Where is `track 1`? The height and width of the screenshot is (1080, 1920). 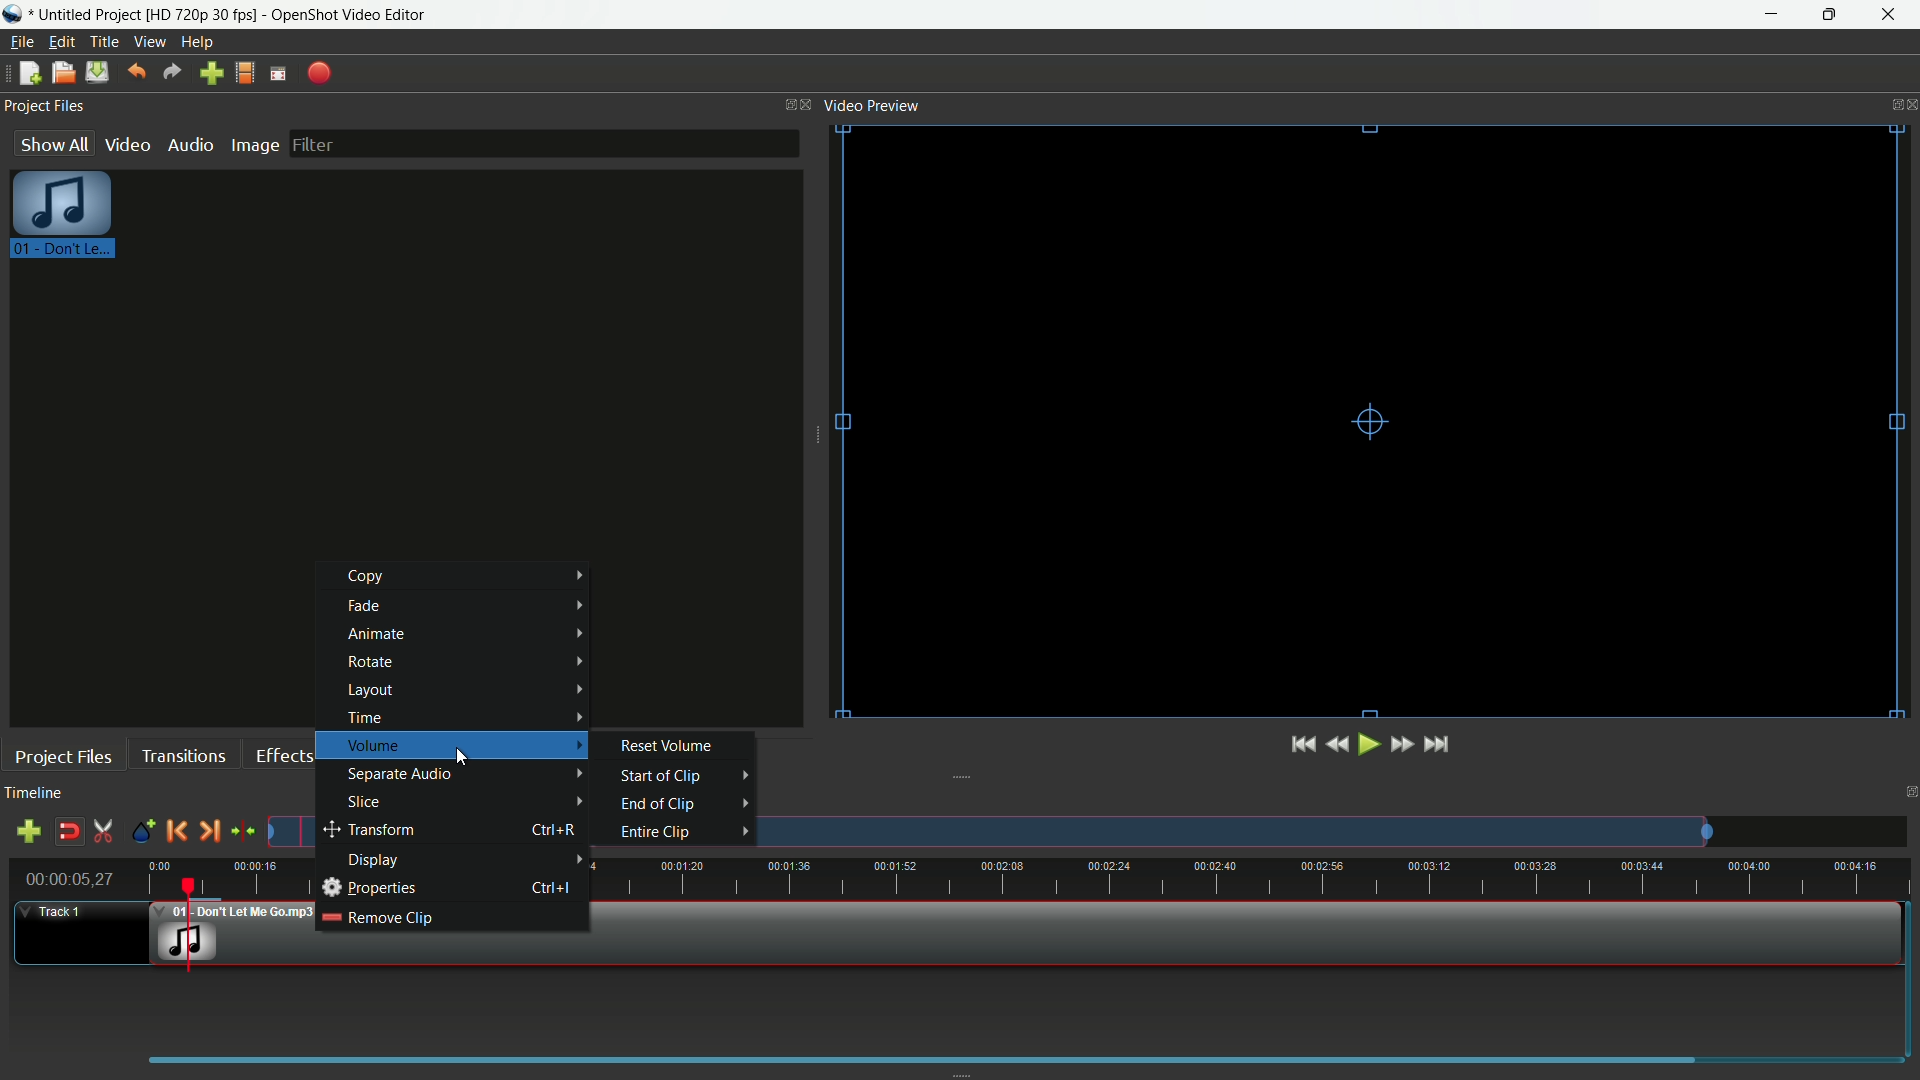
track 1 is located at coordinates (52, 913).